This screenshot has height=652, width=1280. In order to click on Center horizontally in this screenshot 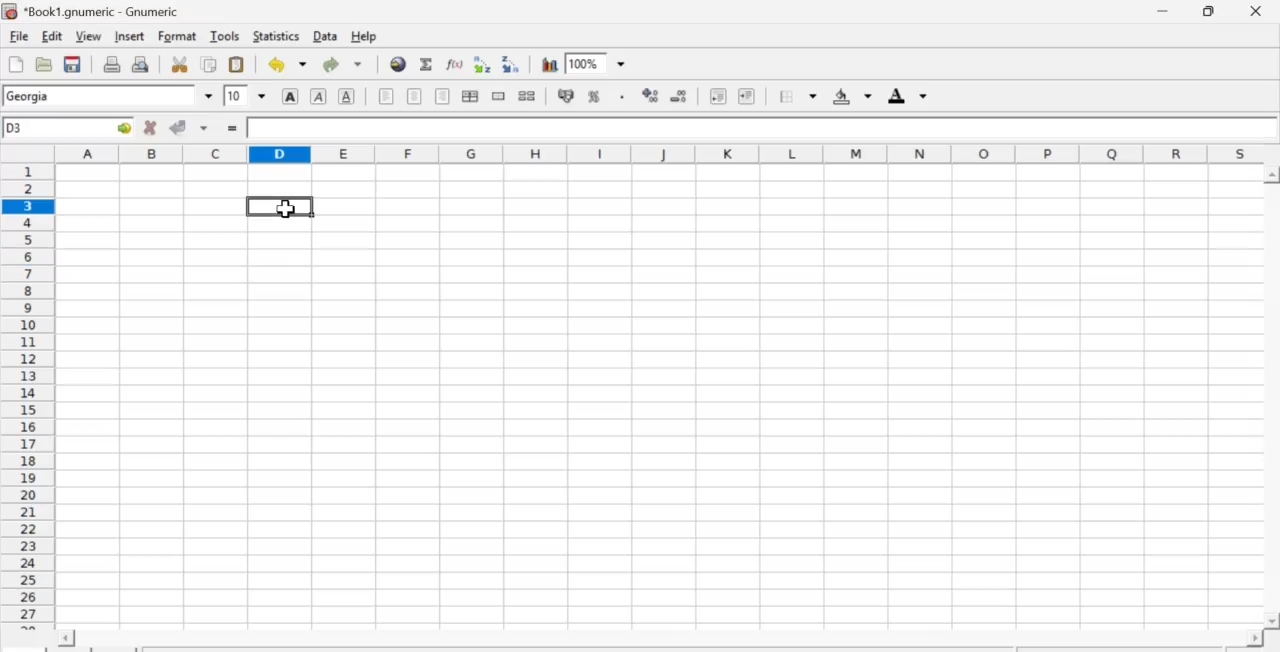, I will do `click(413, 95)`.